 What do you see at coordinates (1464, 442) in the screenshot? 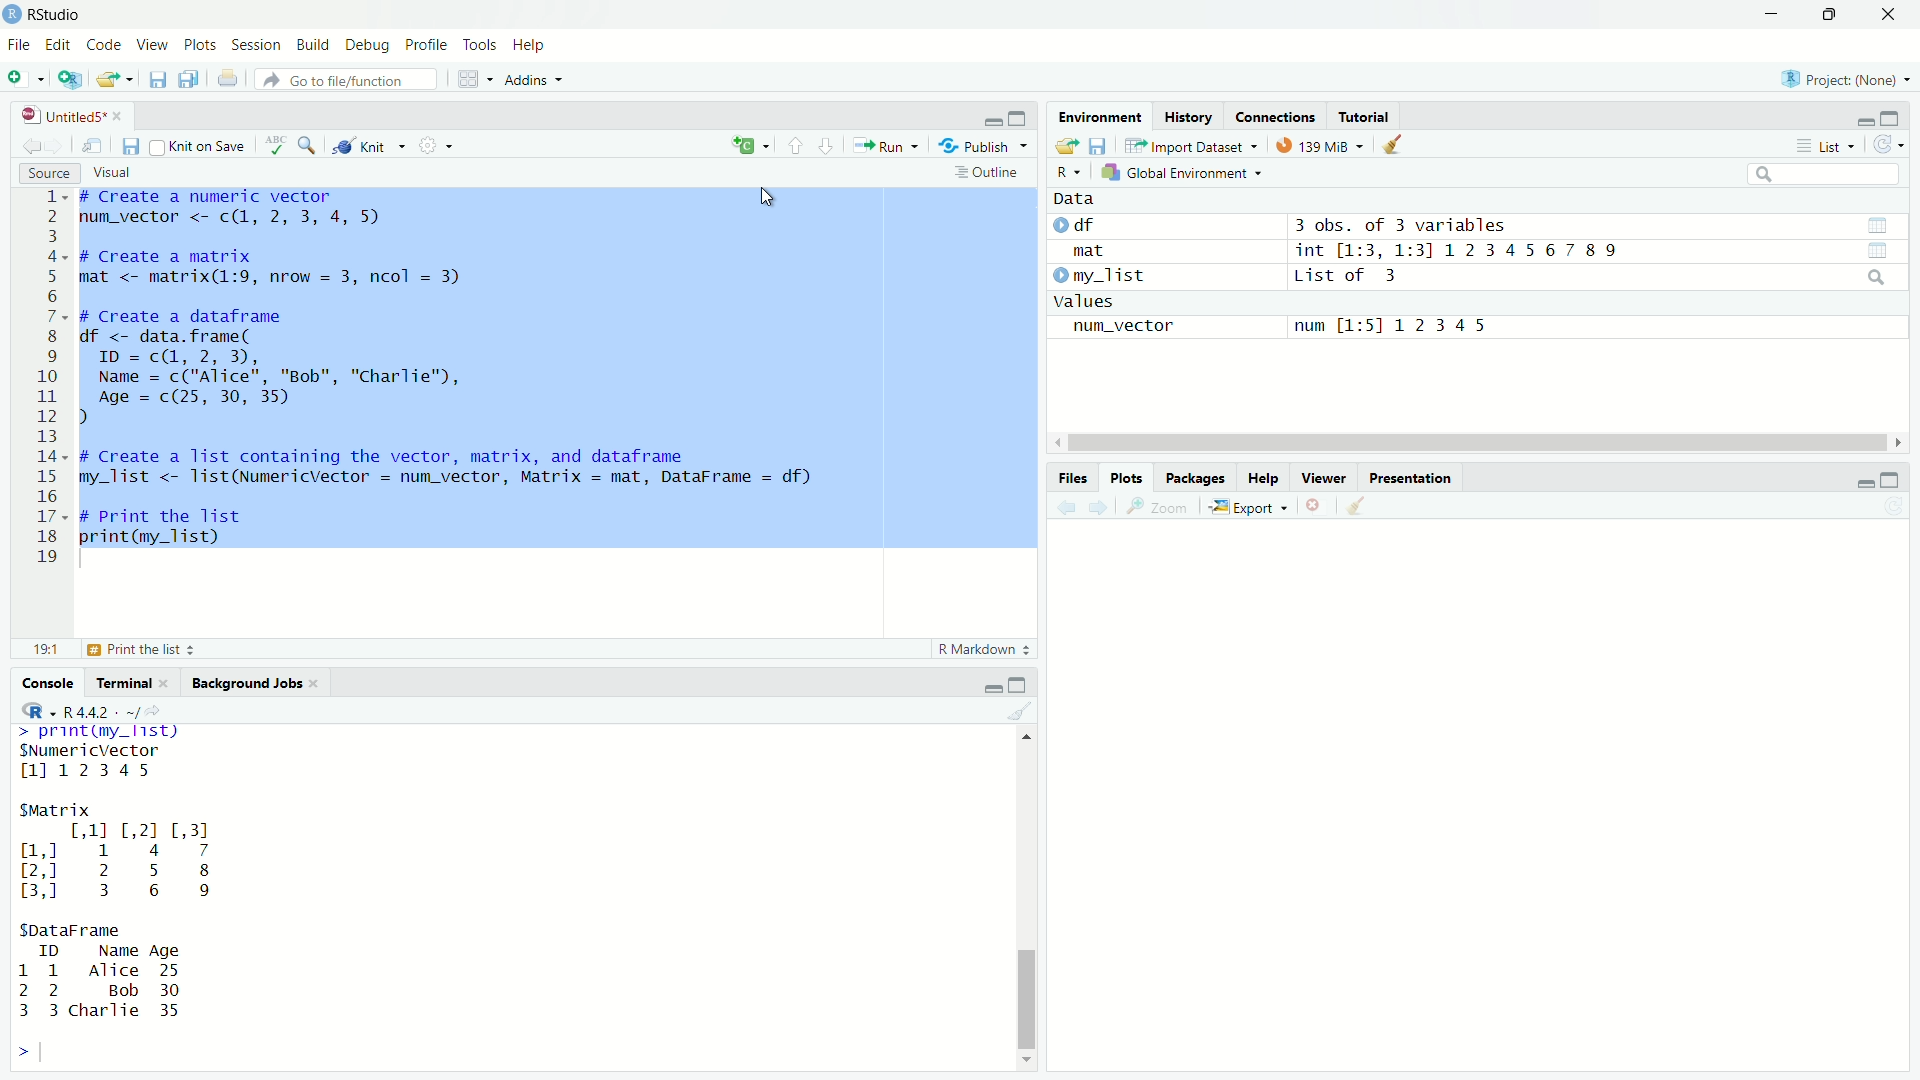
I see `scroll bar` at bounding box center [1464, 442].